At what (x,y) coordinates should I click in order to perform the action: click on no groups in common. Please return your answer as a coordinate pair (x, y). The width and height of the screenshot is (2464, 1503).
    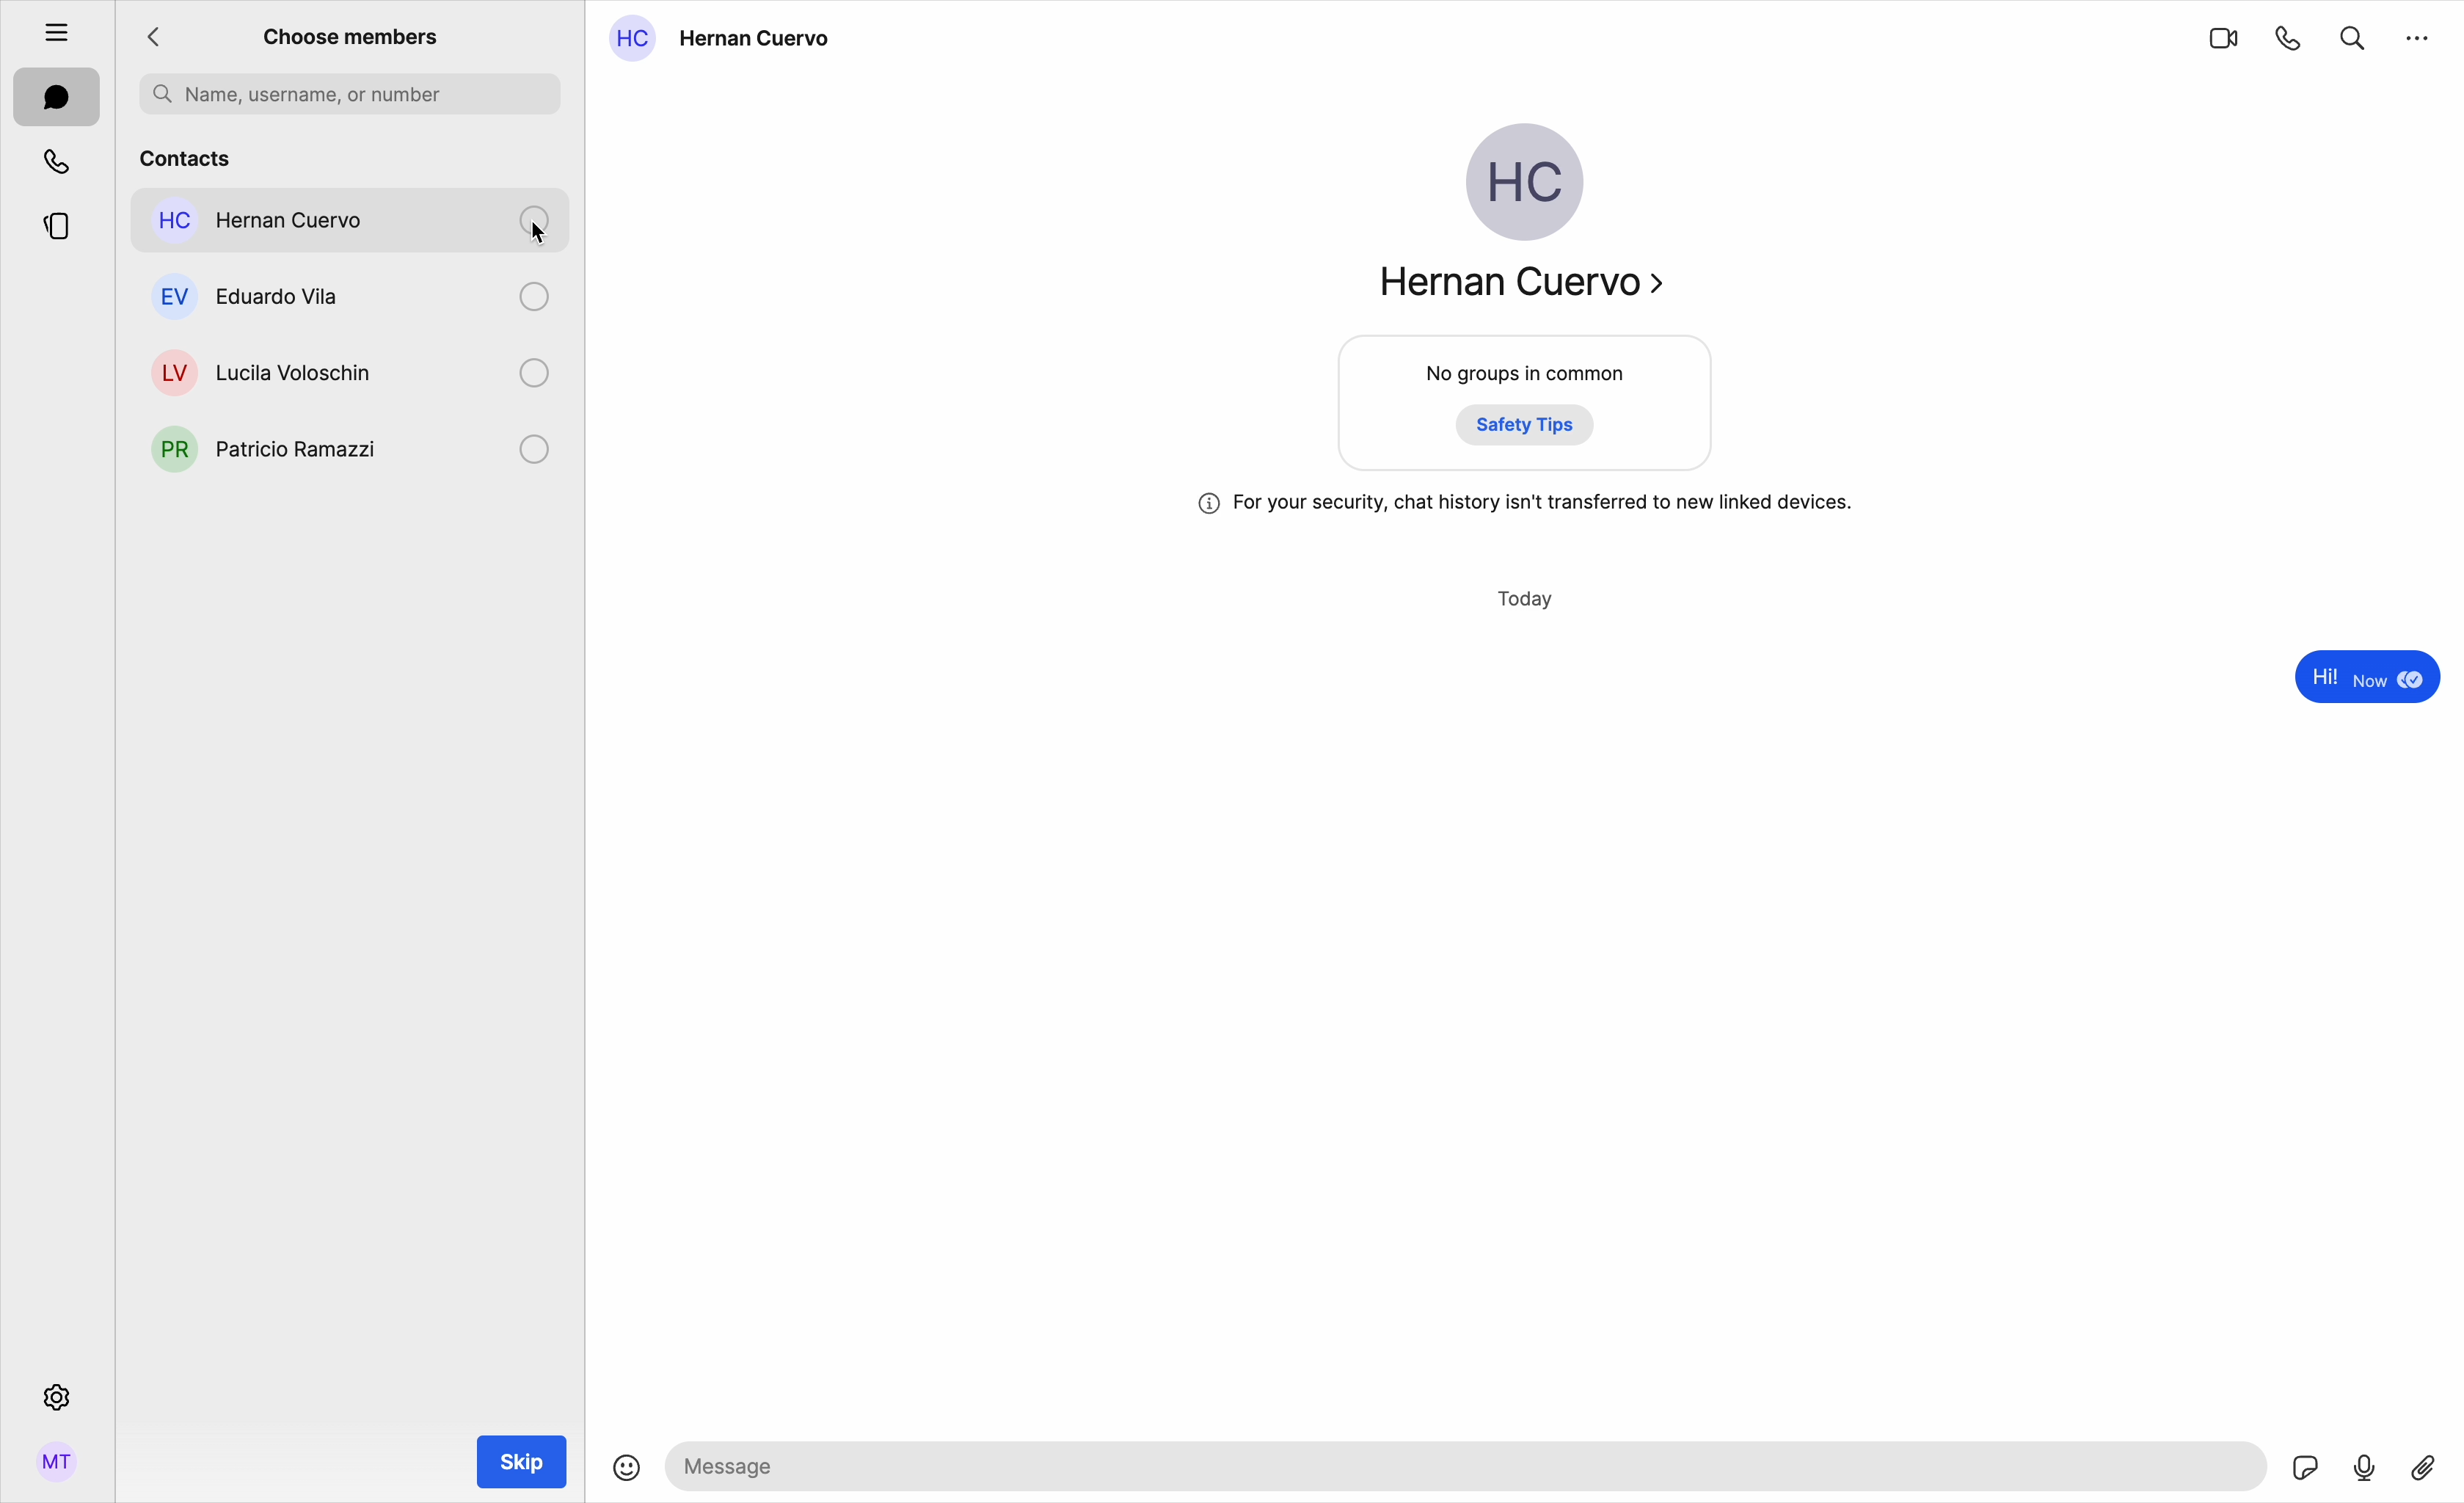
    Looking at the image, I should click on (1528, 407).